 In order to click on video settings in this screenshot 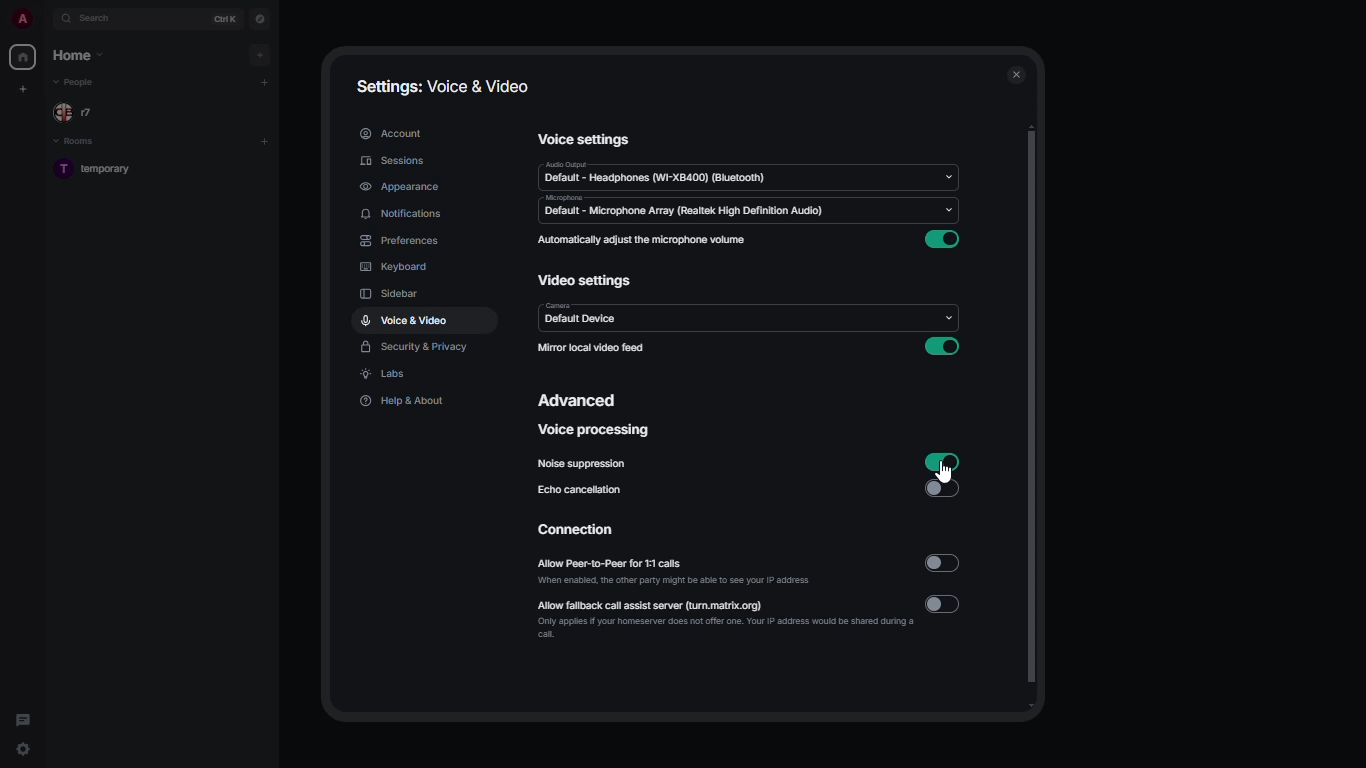, I will do `click(588, 284)`.